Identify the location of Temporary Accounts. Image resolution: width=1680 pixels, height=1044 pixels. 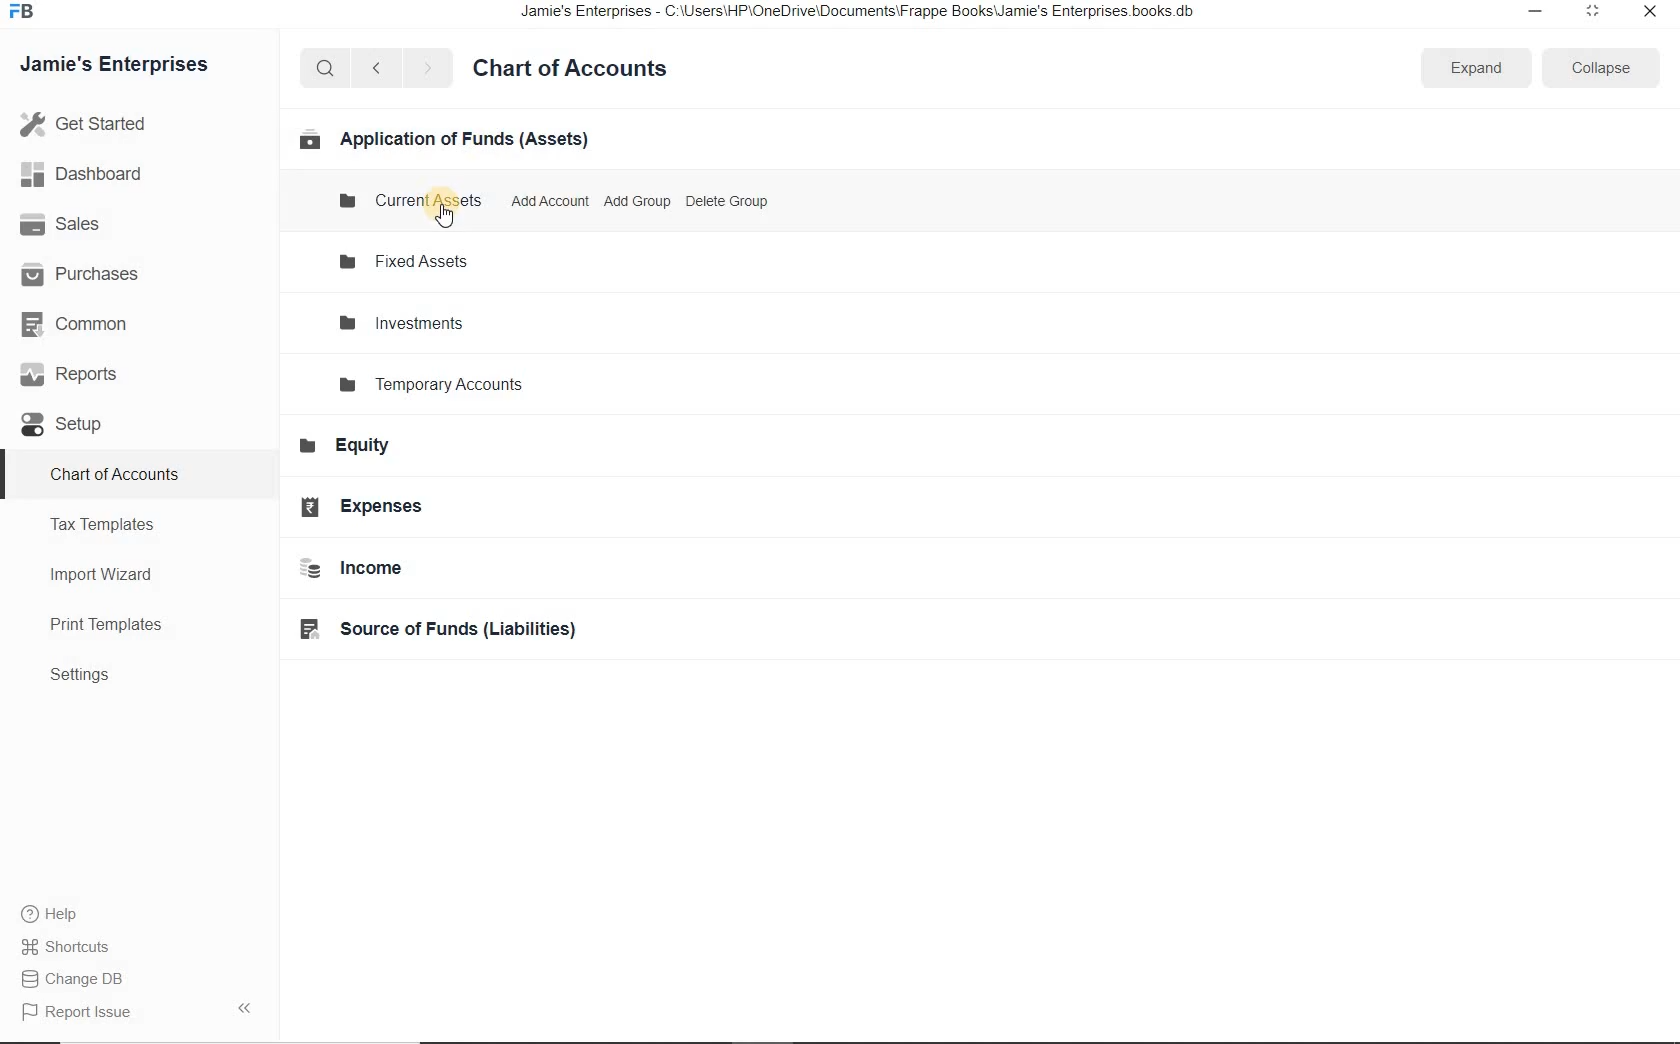
(438, 384).